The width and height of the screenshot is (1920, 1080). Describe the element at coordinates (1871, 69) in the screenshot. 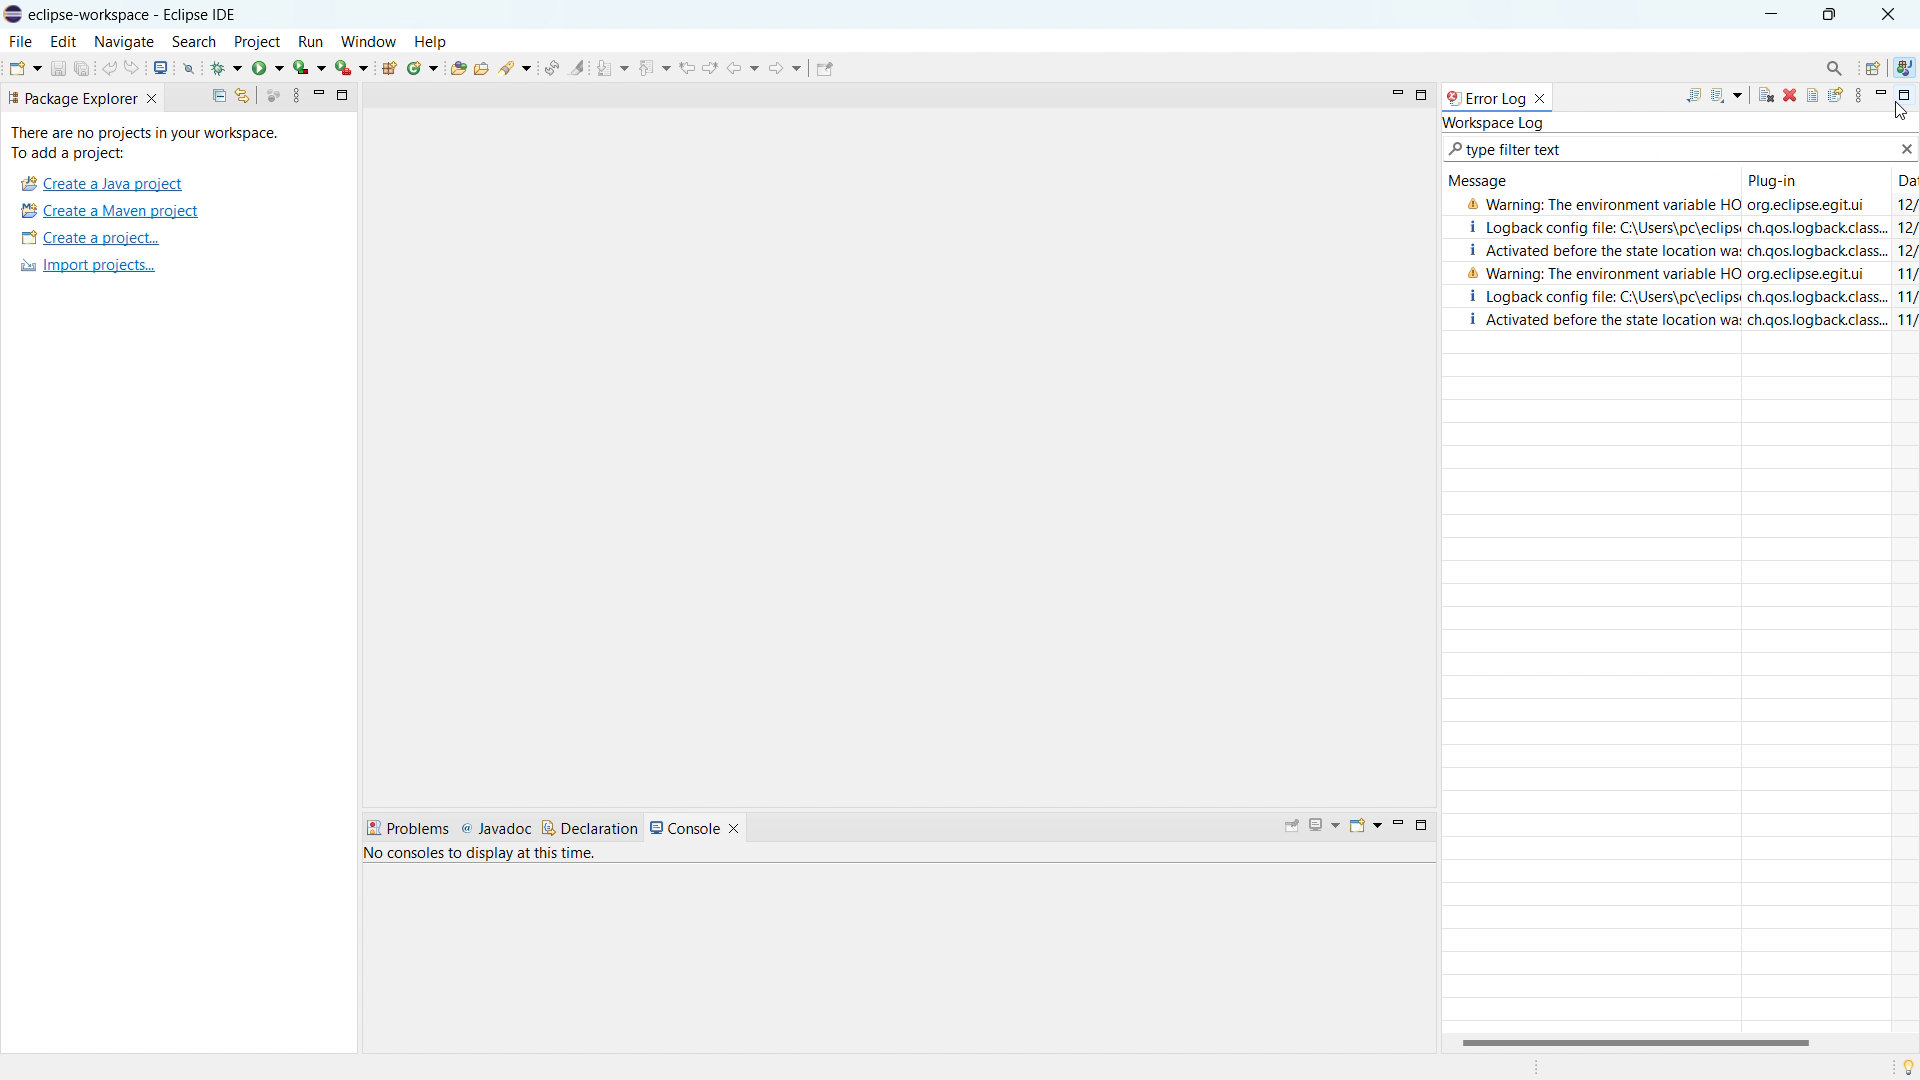

I see `open perspective` at that location.